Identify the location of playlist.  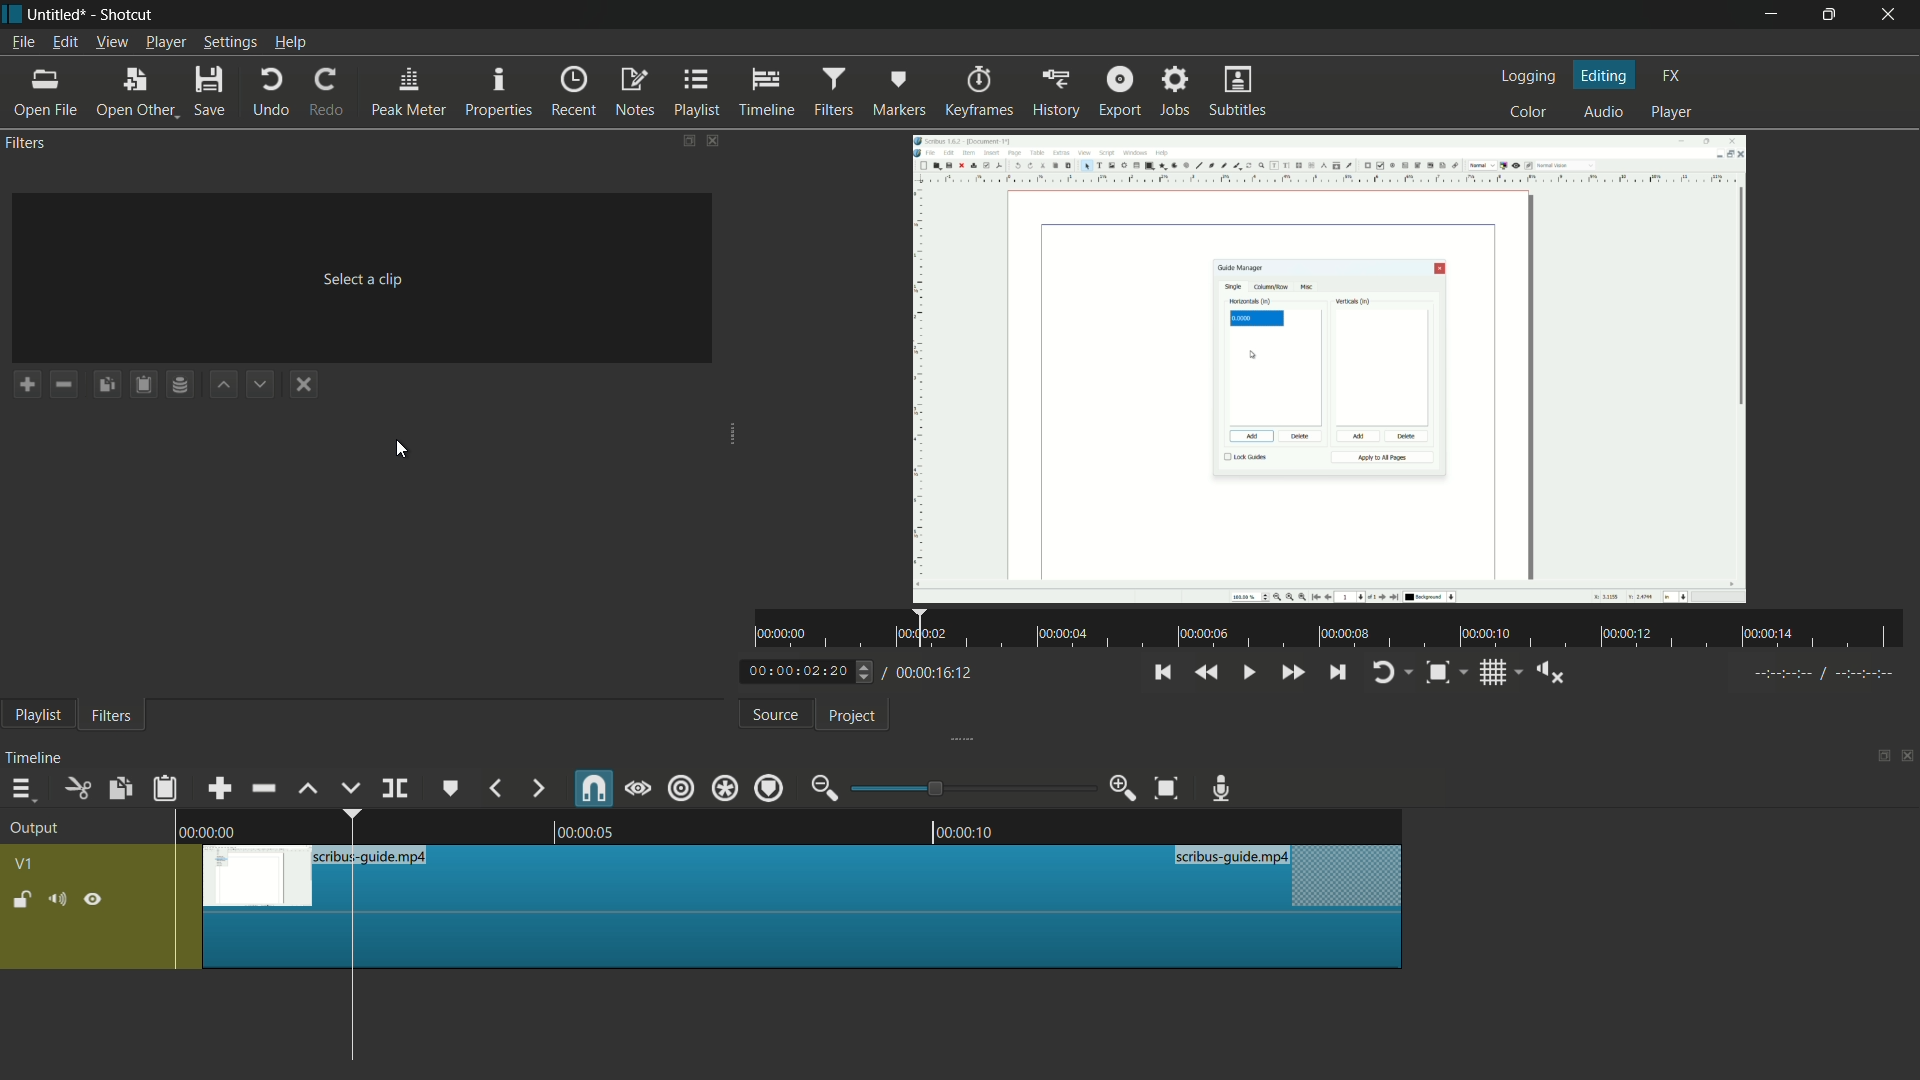
(700, 91).